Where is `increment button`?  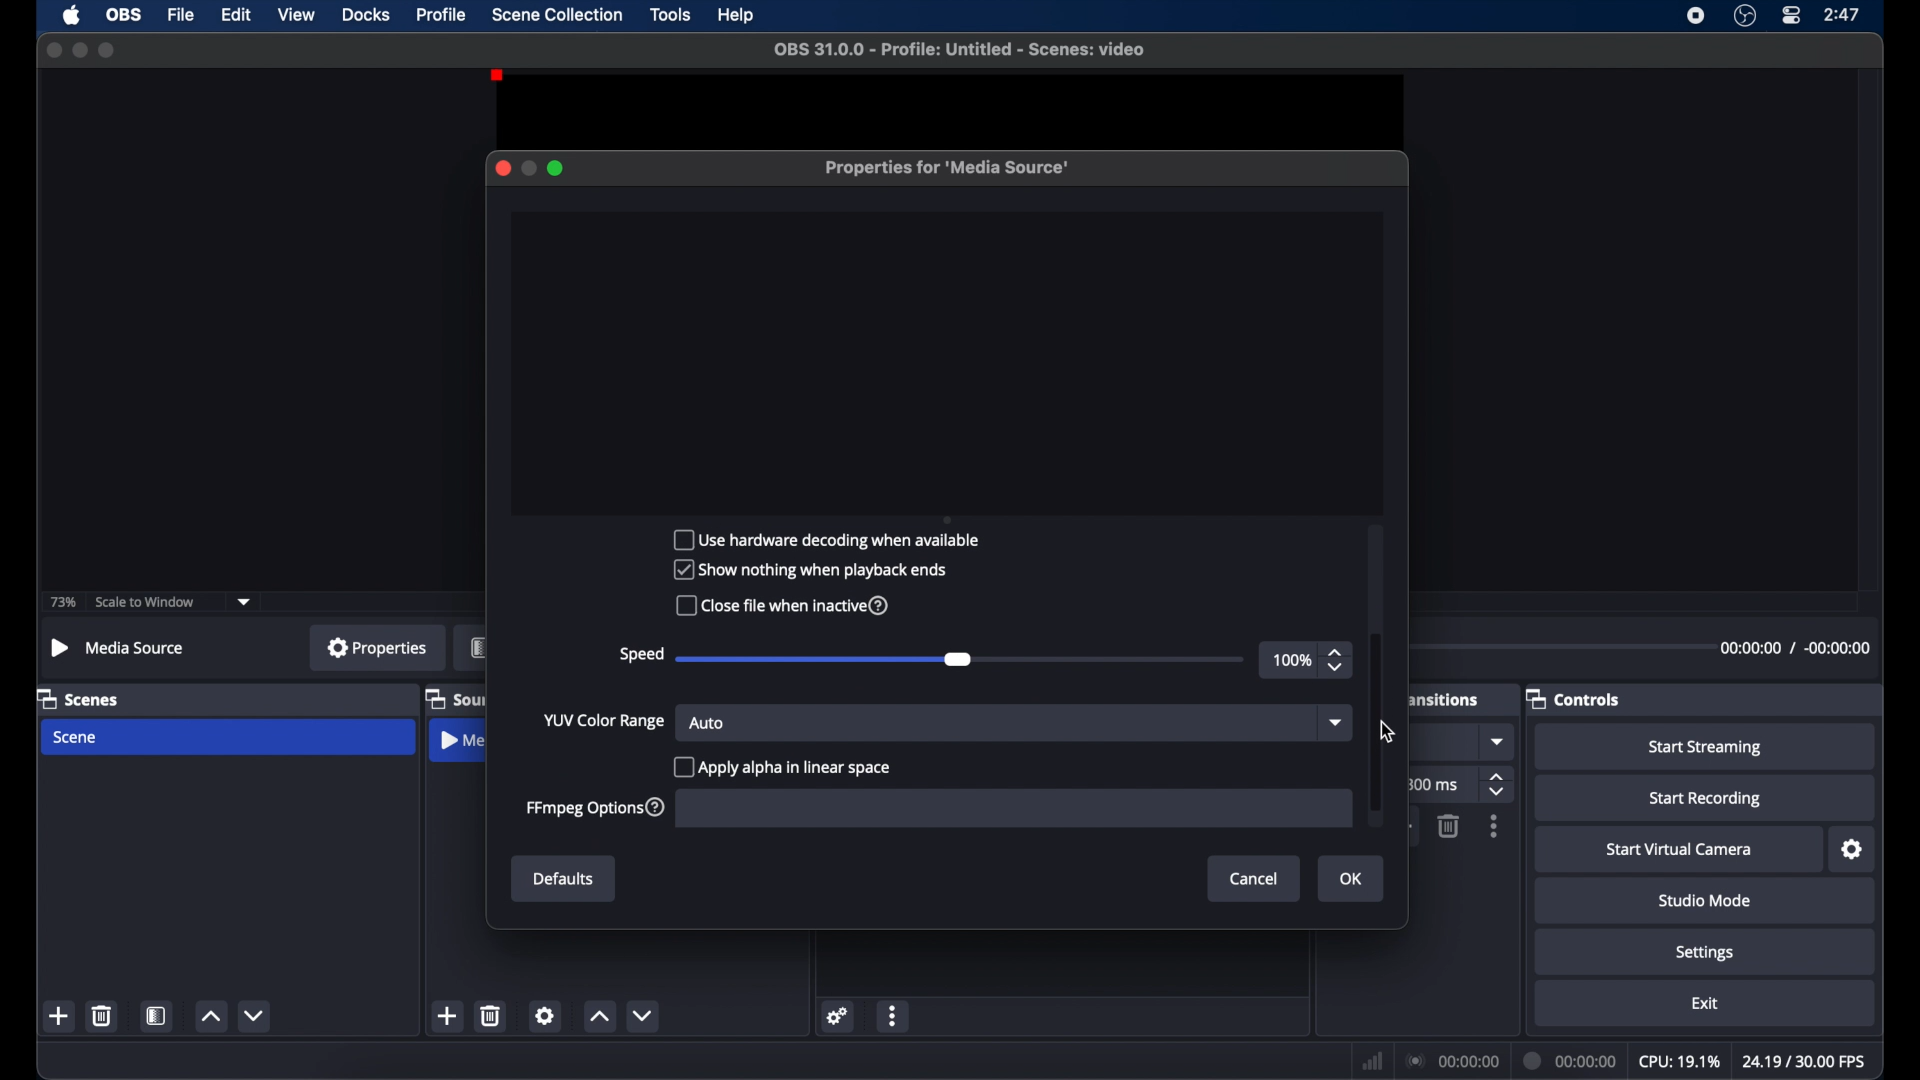 increment button is located at coordinates (210, 1016).